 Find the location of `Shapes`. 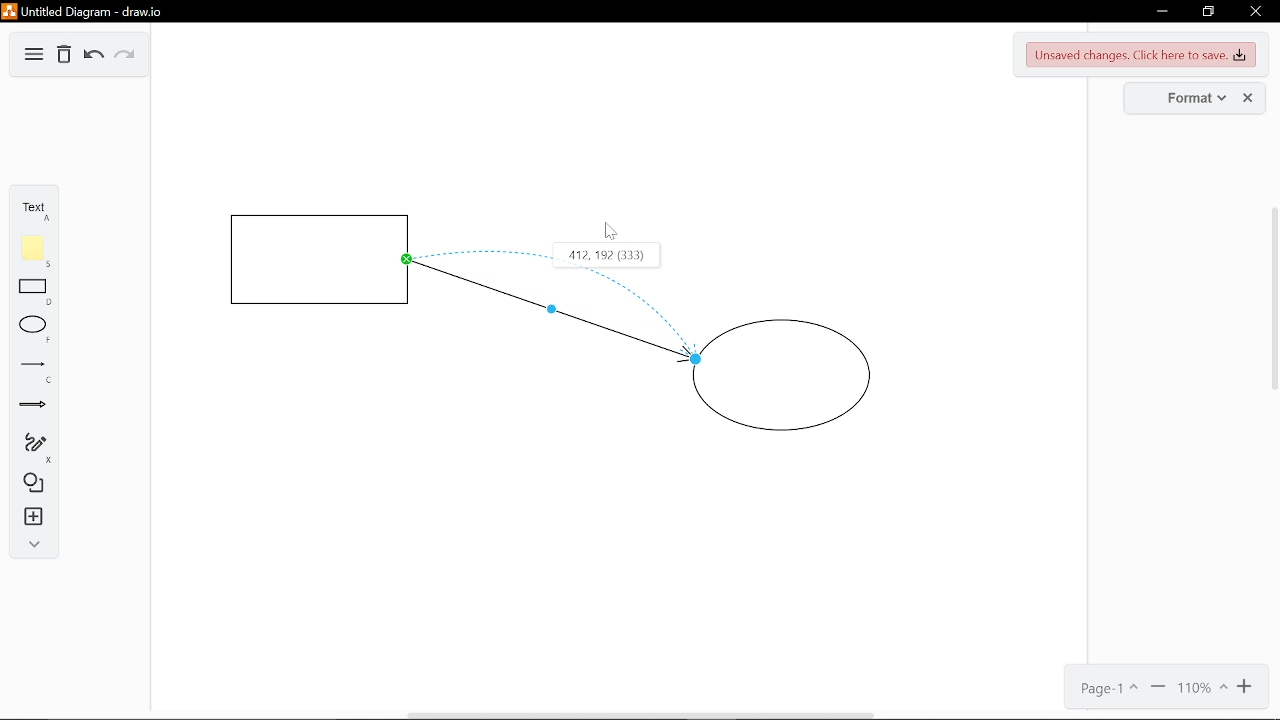

Shapes is located at coordinates (33, 486).